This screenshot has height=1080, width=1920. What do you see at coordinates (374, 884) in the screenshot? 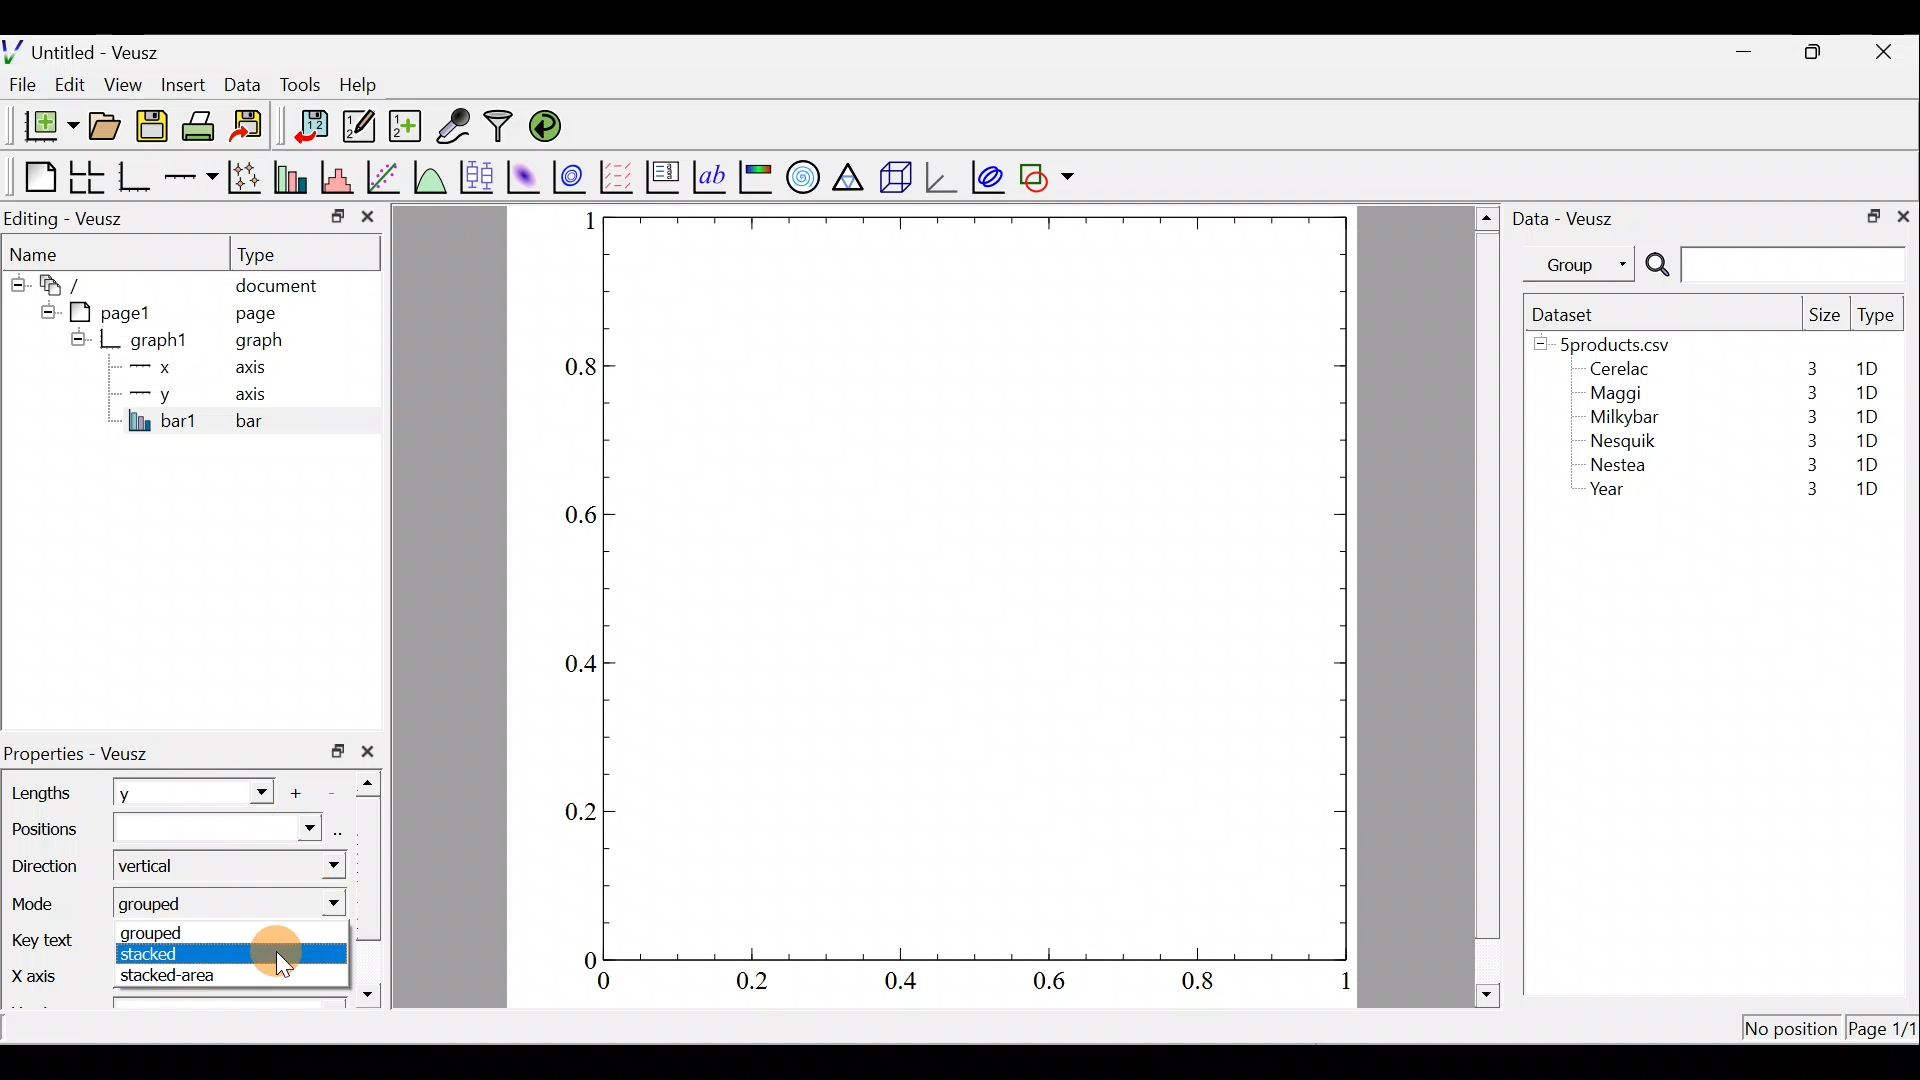
I see `scroll bar` at bounding box center [374, 884].